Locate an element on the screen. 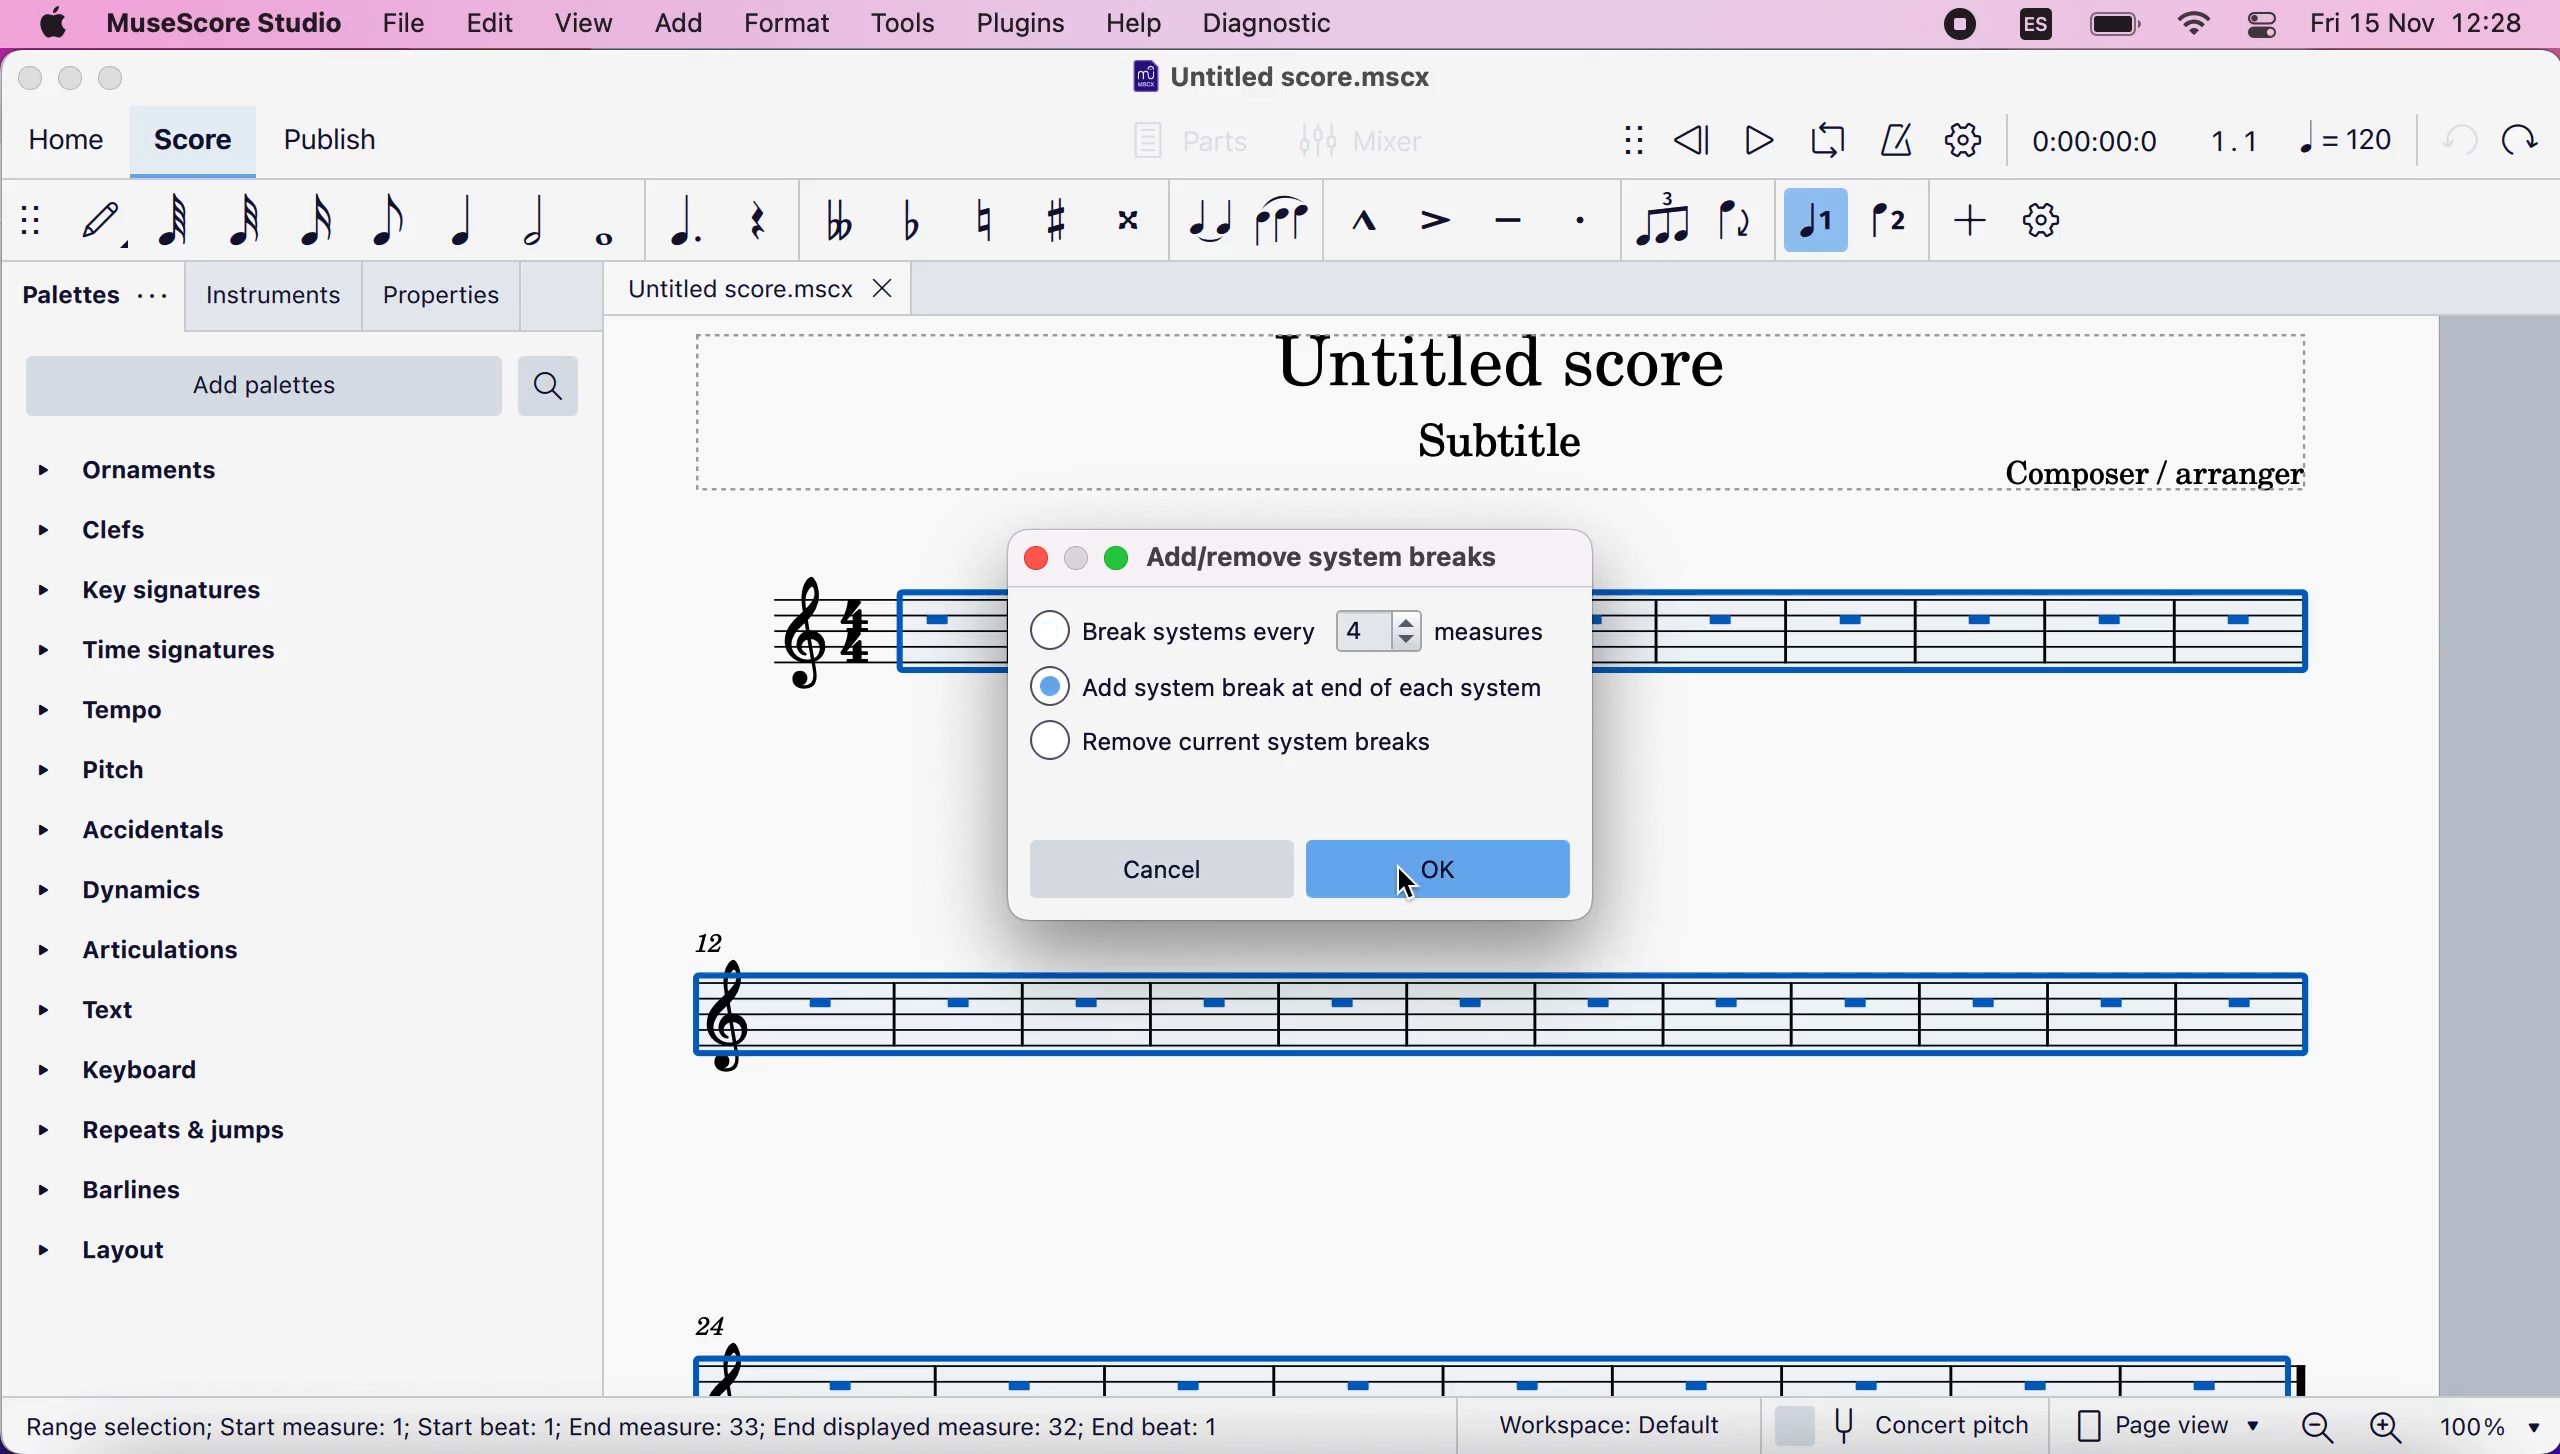 This screenshot has width=2560, height=1454. add/remove system breaks is located at coordinates (1347, 555).